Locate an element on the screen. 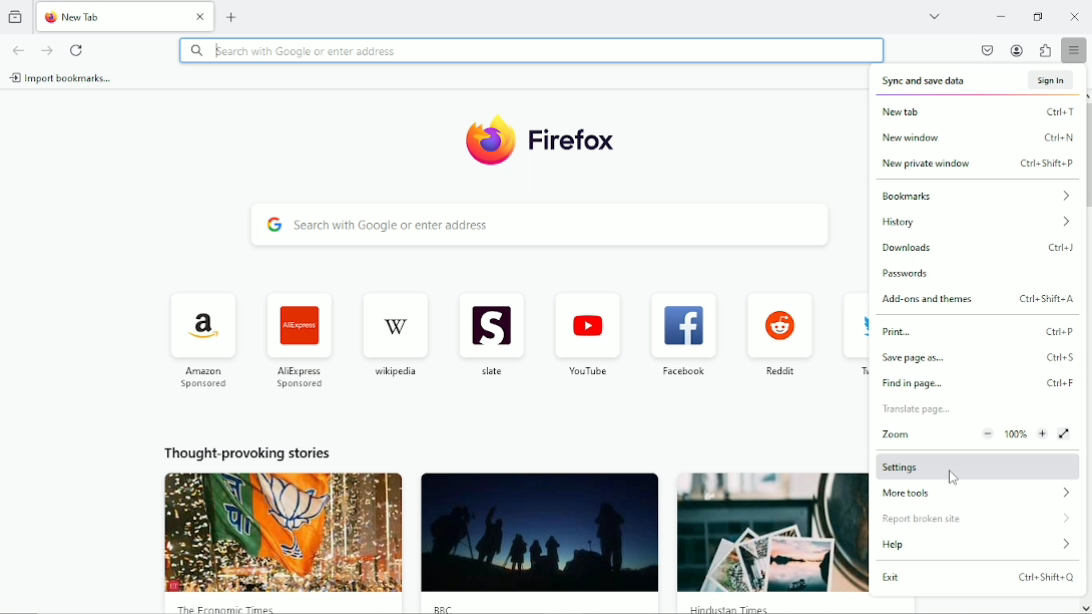  Add-ons and themes  Ctrl+Shift+A is located at coordinates (982, 298).